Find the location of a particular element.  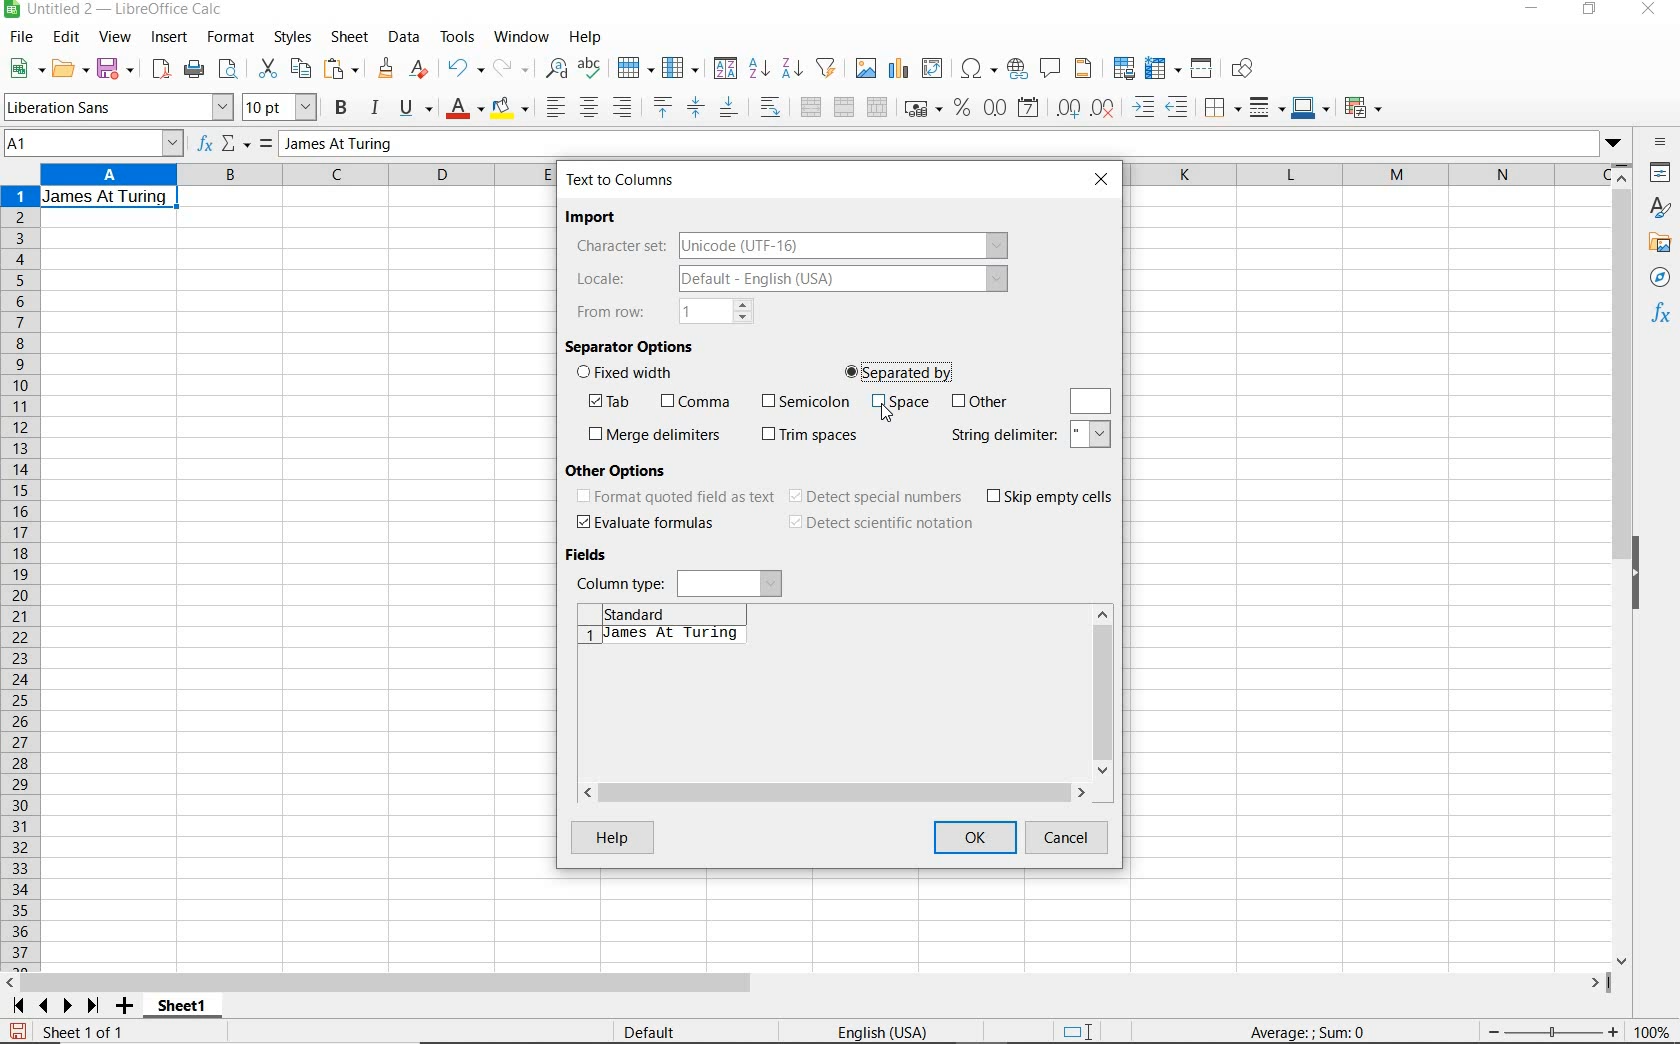

sheet 1 of 1 is located at coordinates (82, 1031).